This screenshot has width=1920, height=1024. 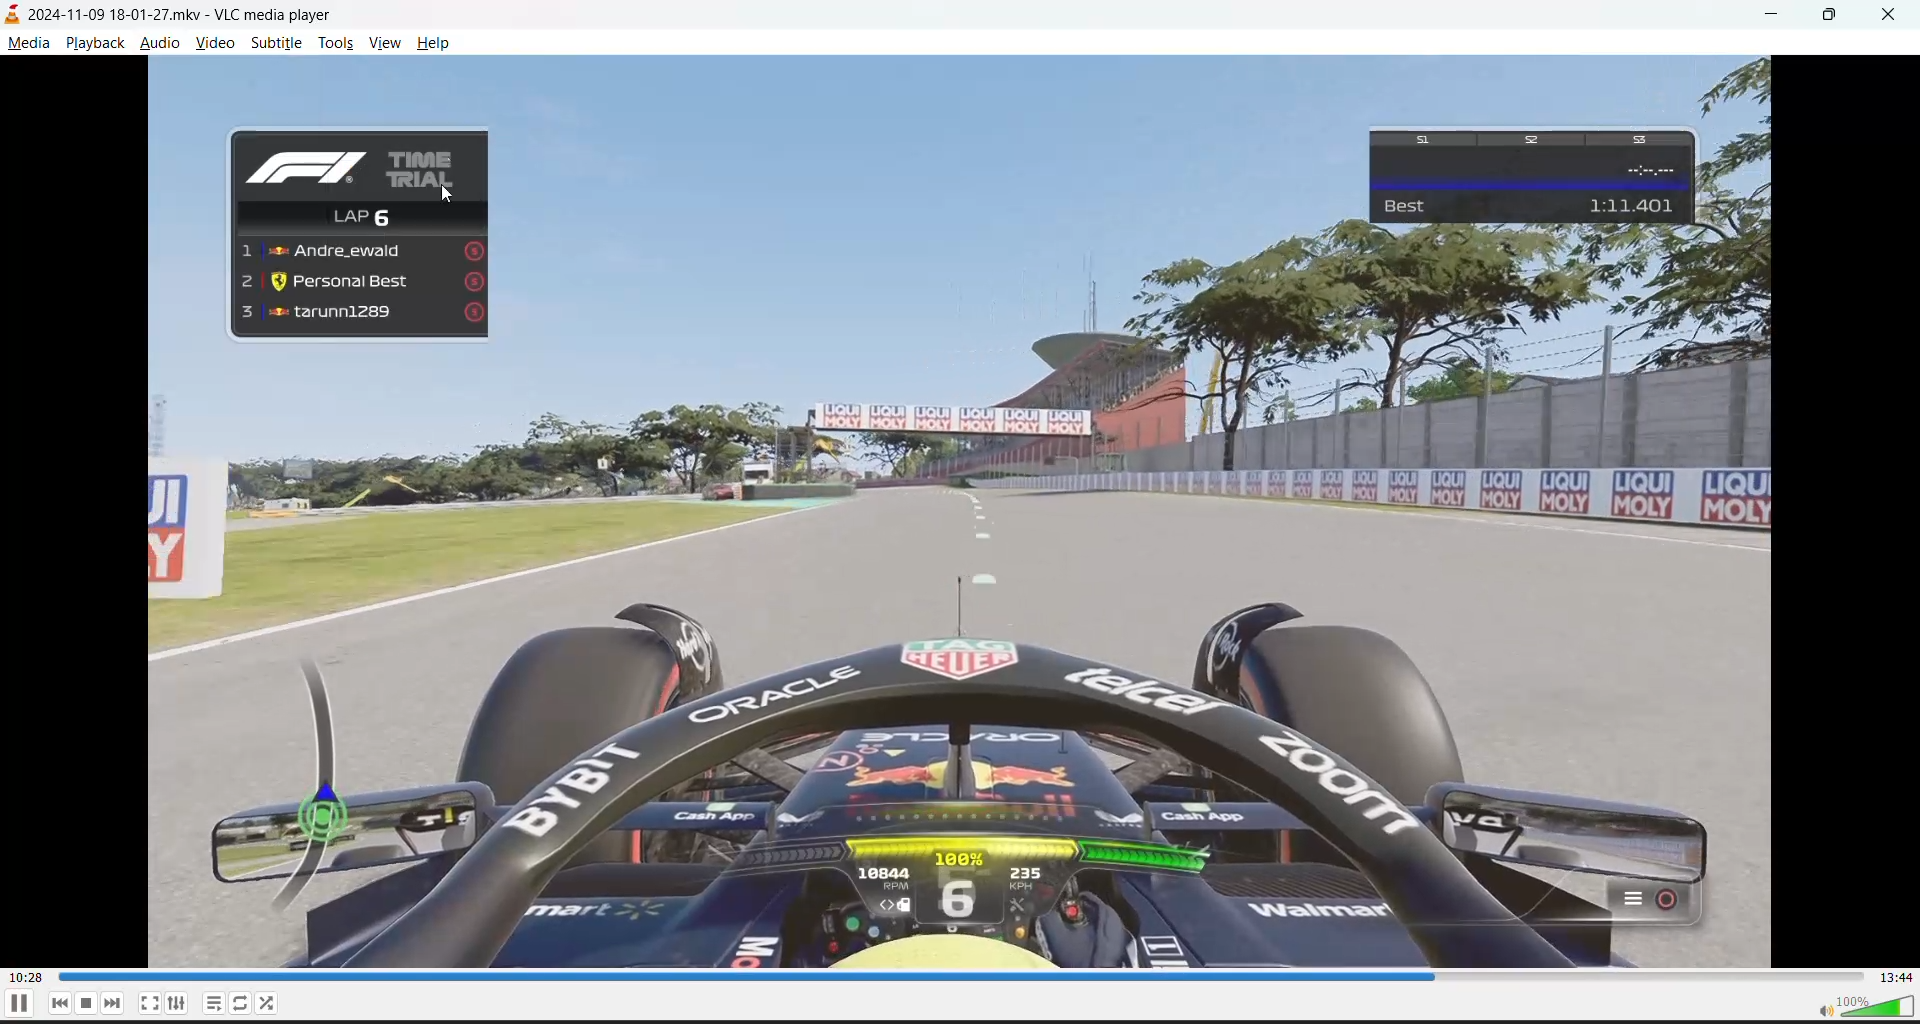 I want to click on 2024-11-09 18-01-27.mkv - VLC media player, so click(x=170, y=14).